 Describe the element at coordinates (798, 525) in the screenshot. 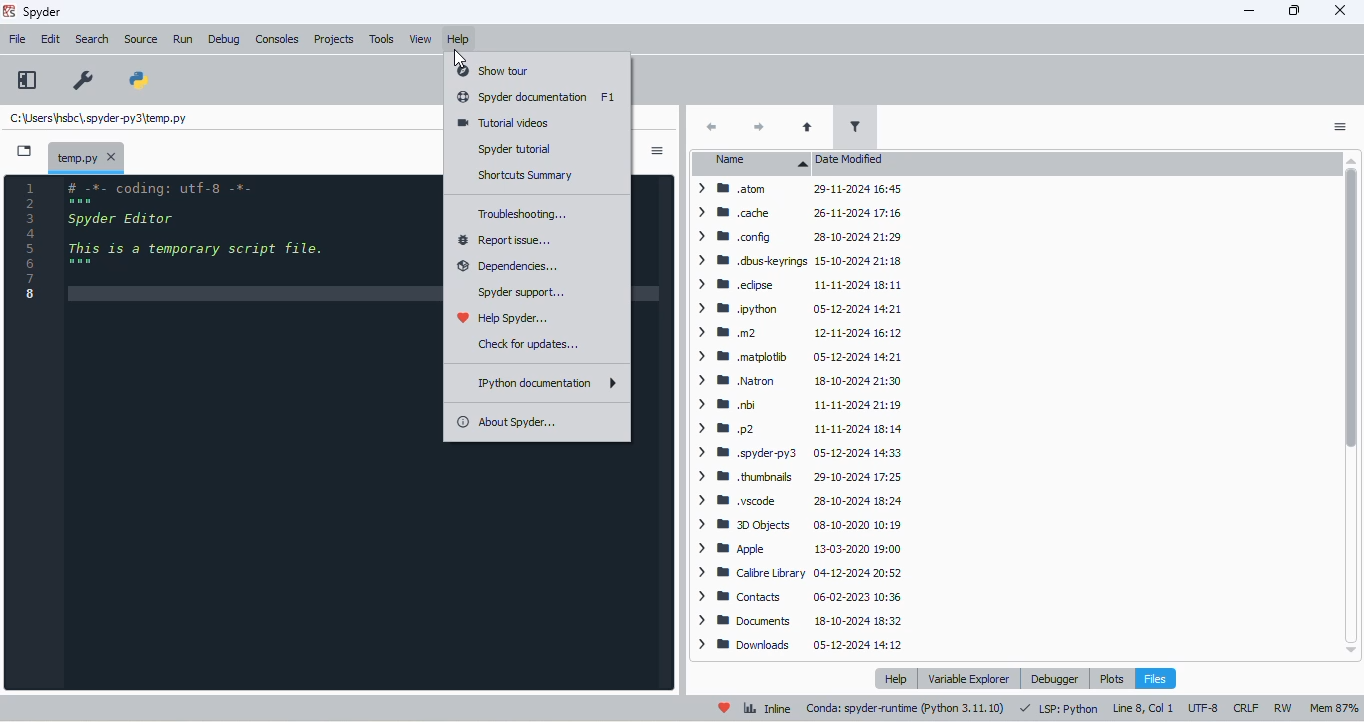

I see `> WB 3DObjects 08-10-2020 10:19` at that location.